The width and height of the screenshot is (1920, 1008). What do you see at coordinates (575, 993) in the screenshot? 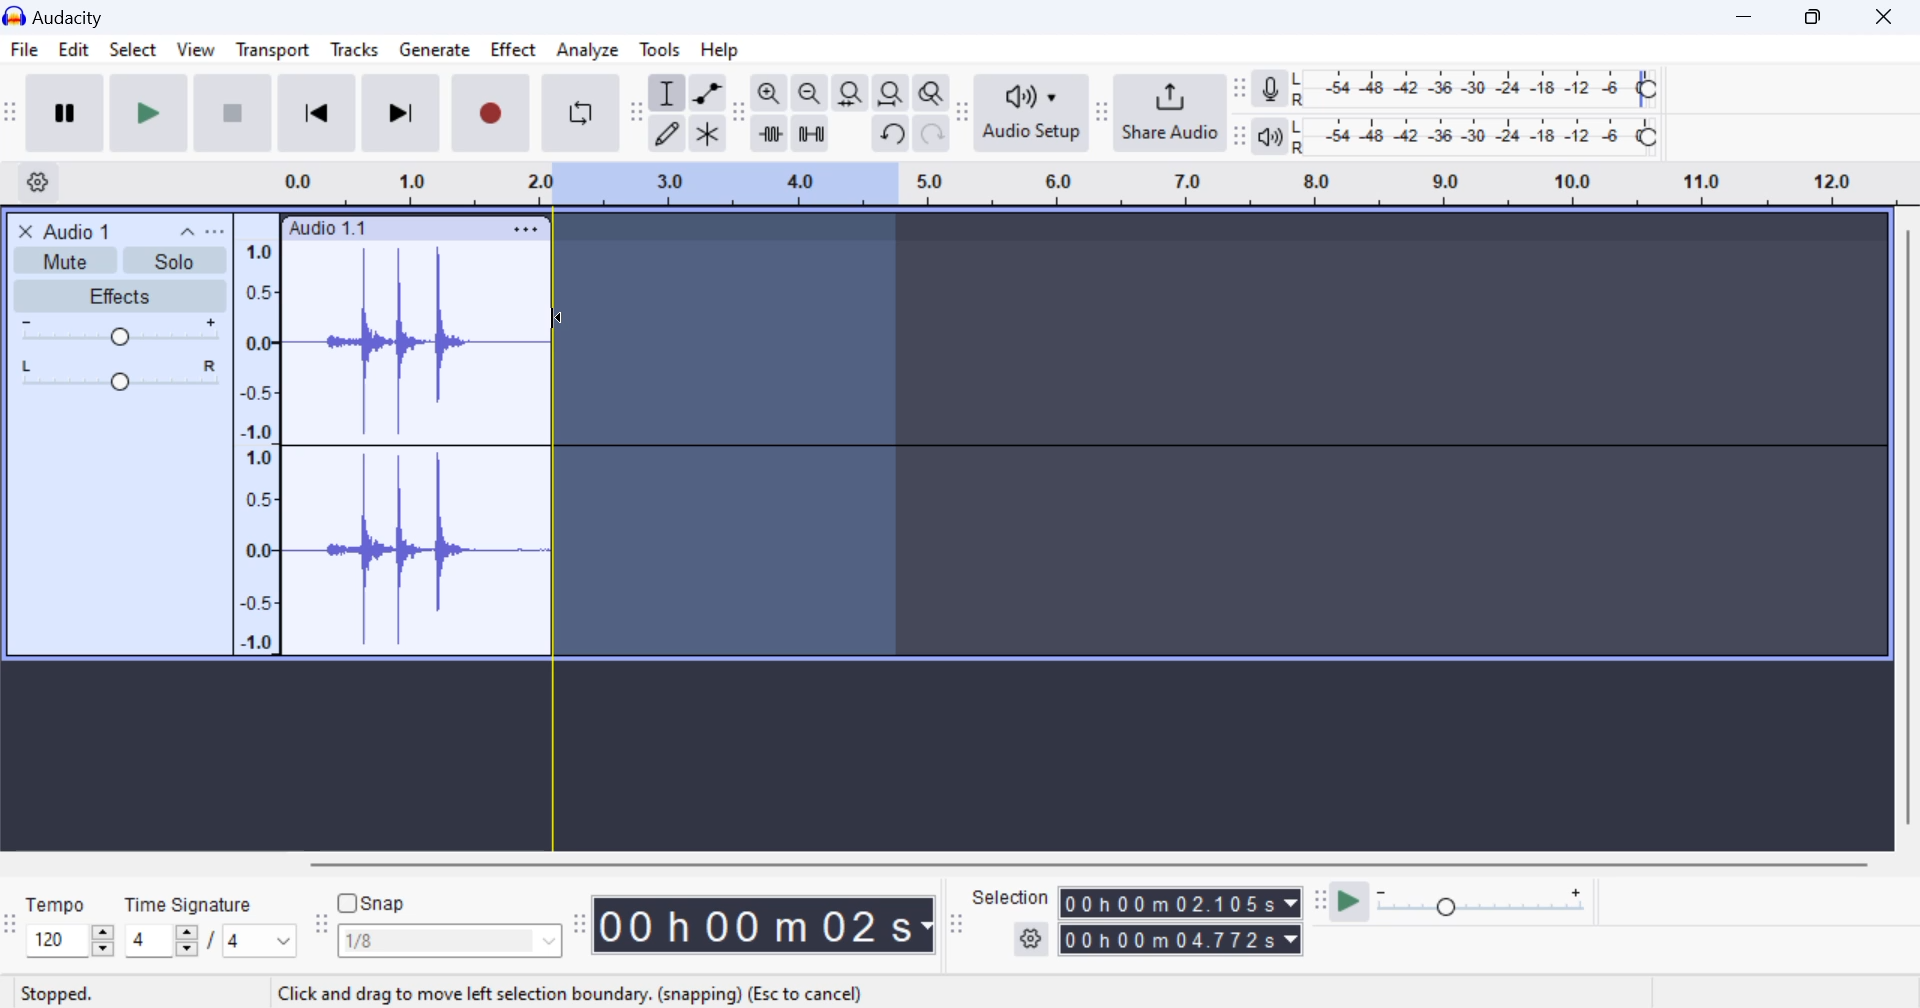
I see `application tip` at bounding box center [575, 993].